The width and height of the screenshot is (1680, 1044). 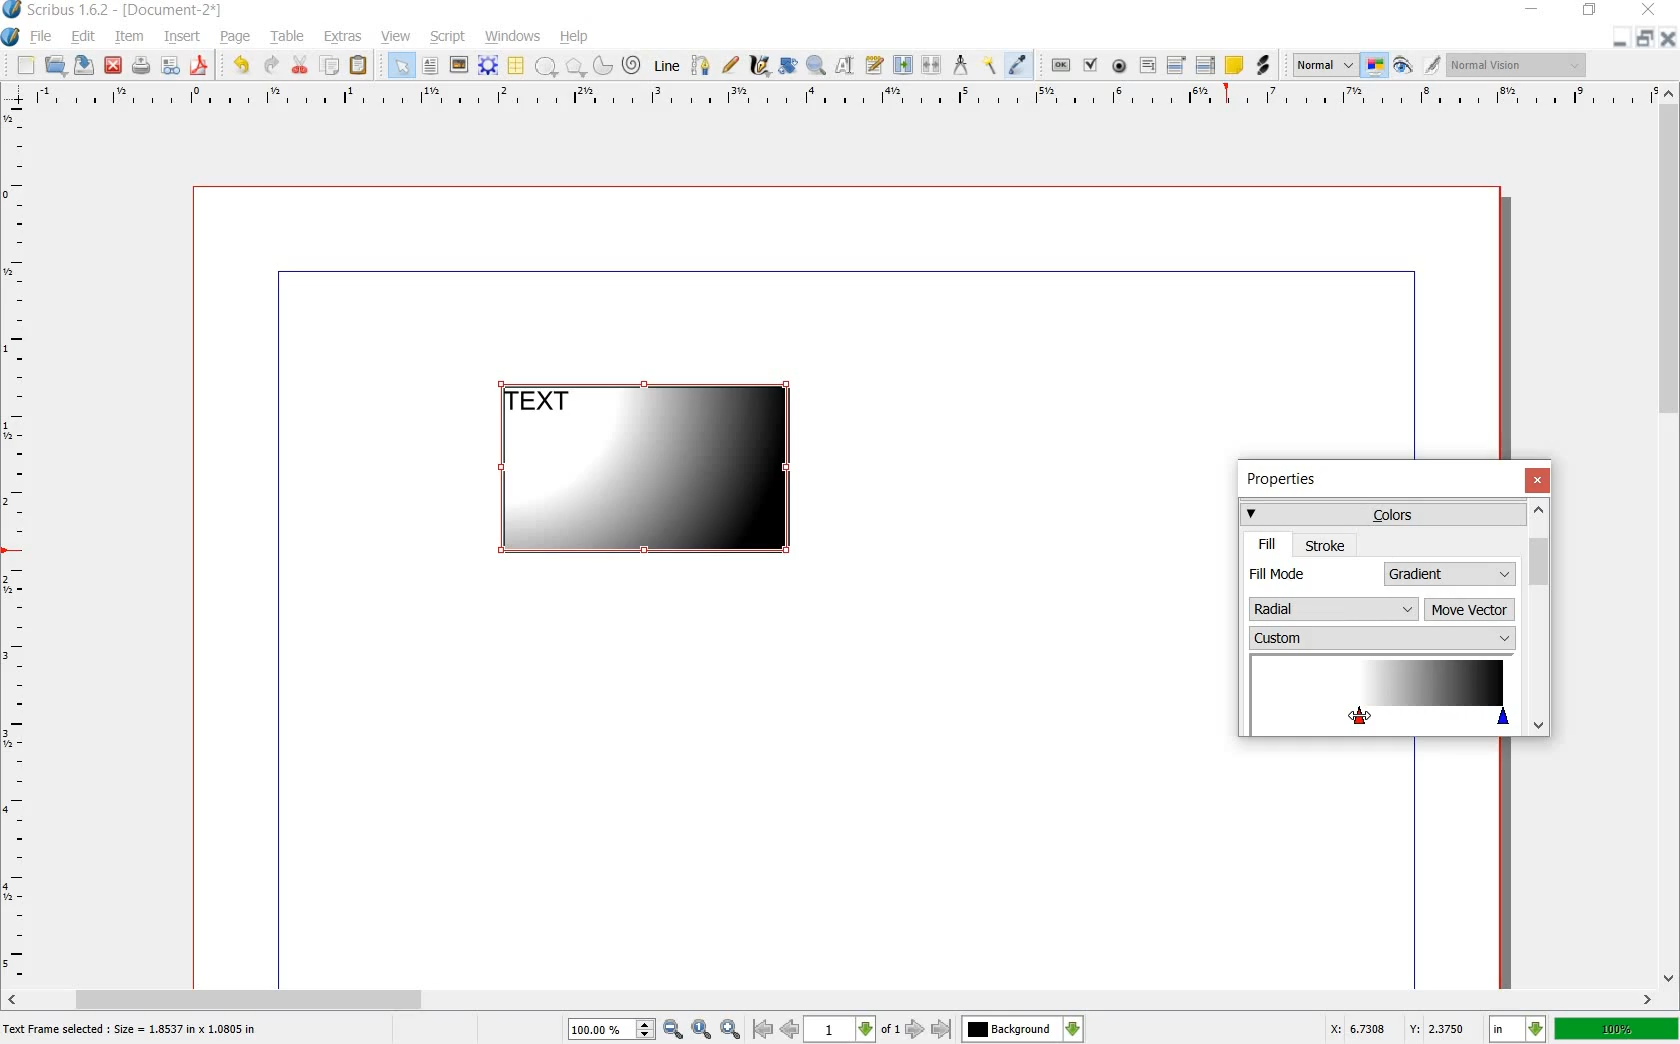 I want to click on colors, so click(x=1381, y=513).